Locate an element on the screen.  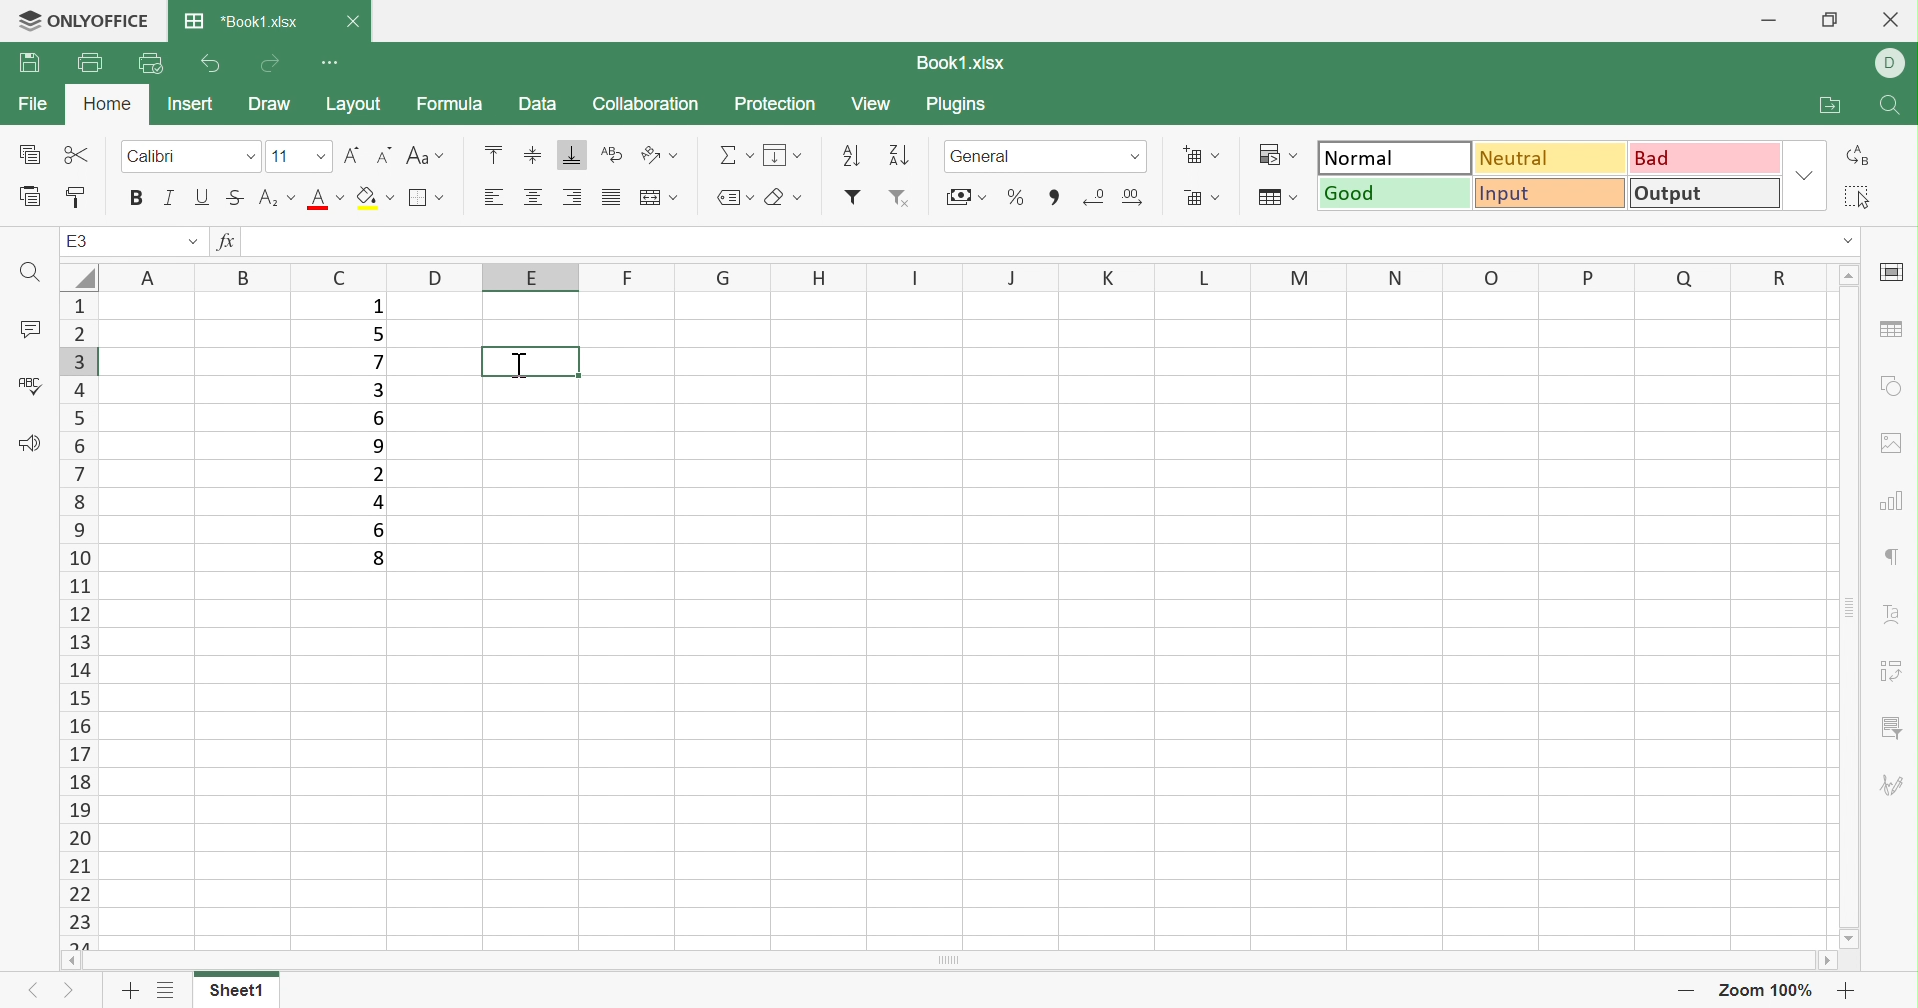
Pivot Table settings is located at coordinates (1892, 670).